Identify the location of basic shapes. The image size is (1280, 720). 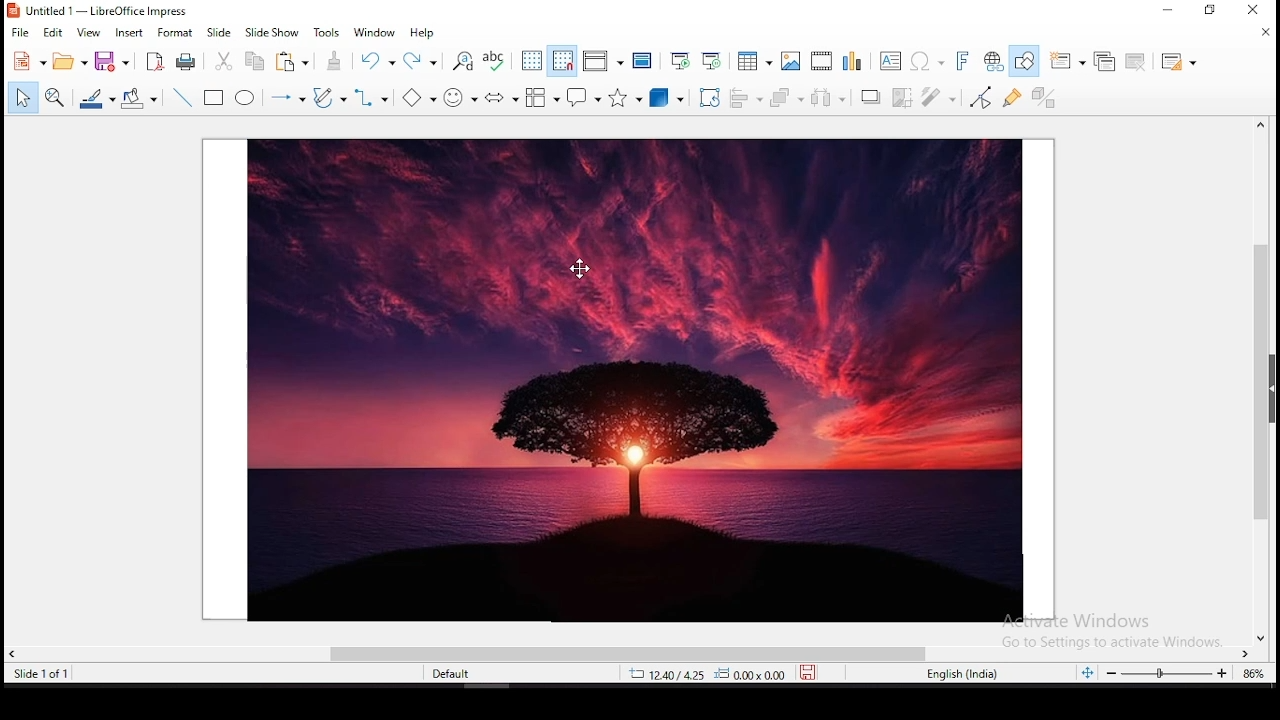
(419, 97).